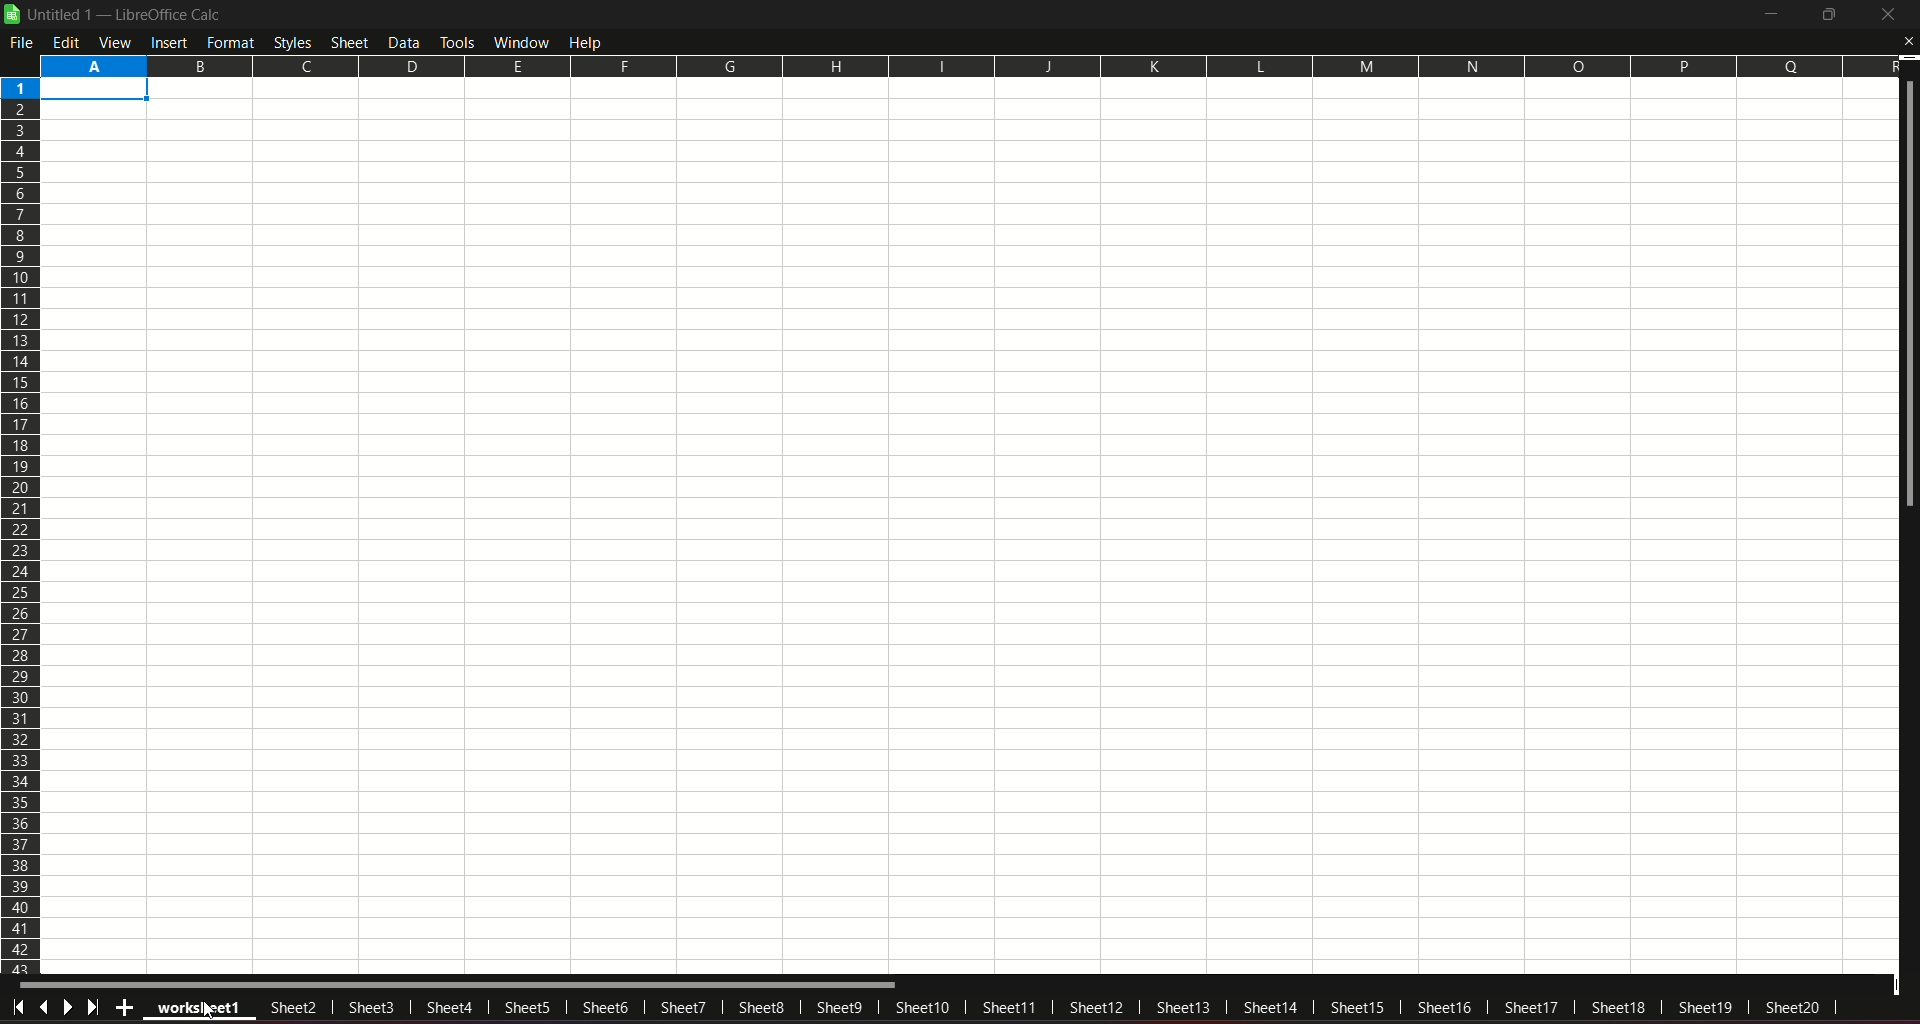 Image resolution: width=1920 pixels, height=1024 pixels. What do you see at coordinates (1707, 1008) in the screenshot?
I see `sheet19` at bounding box center [1707, 1008].